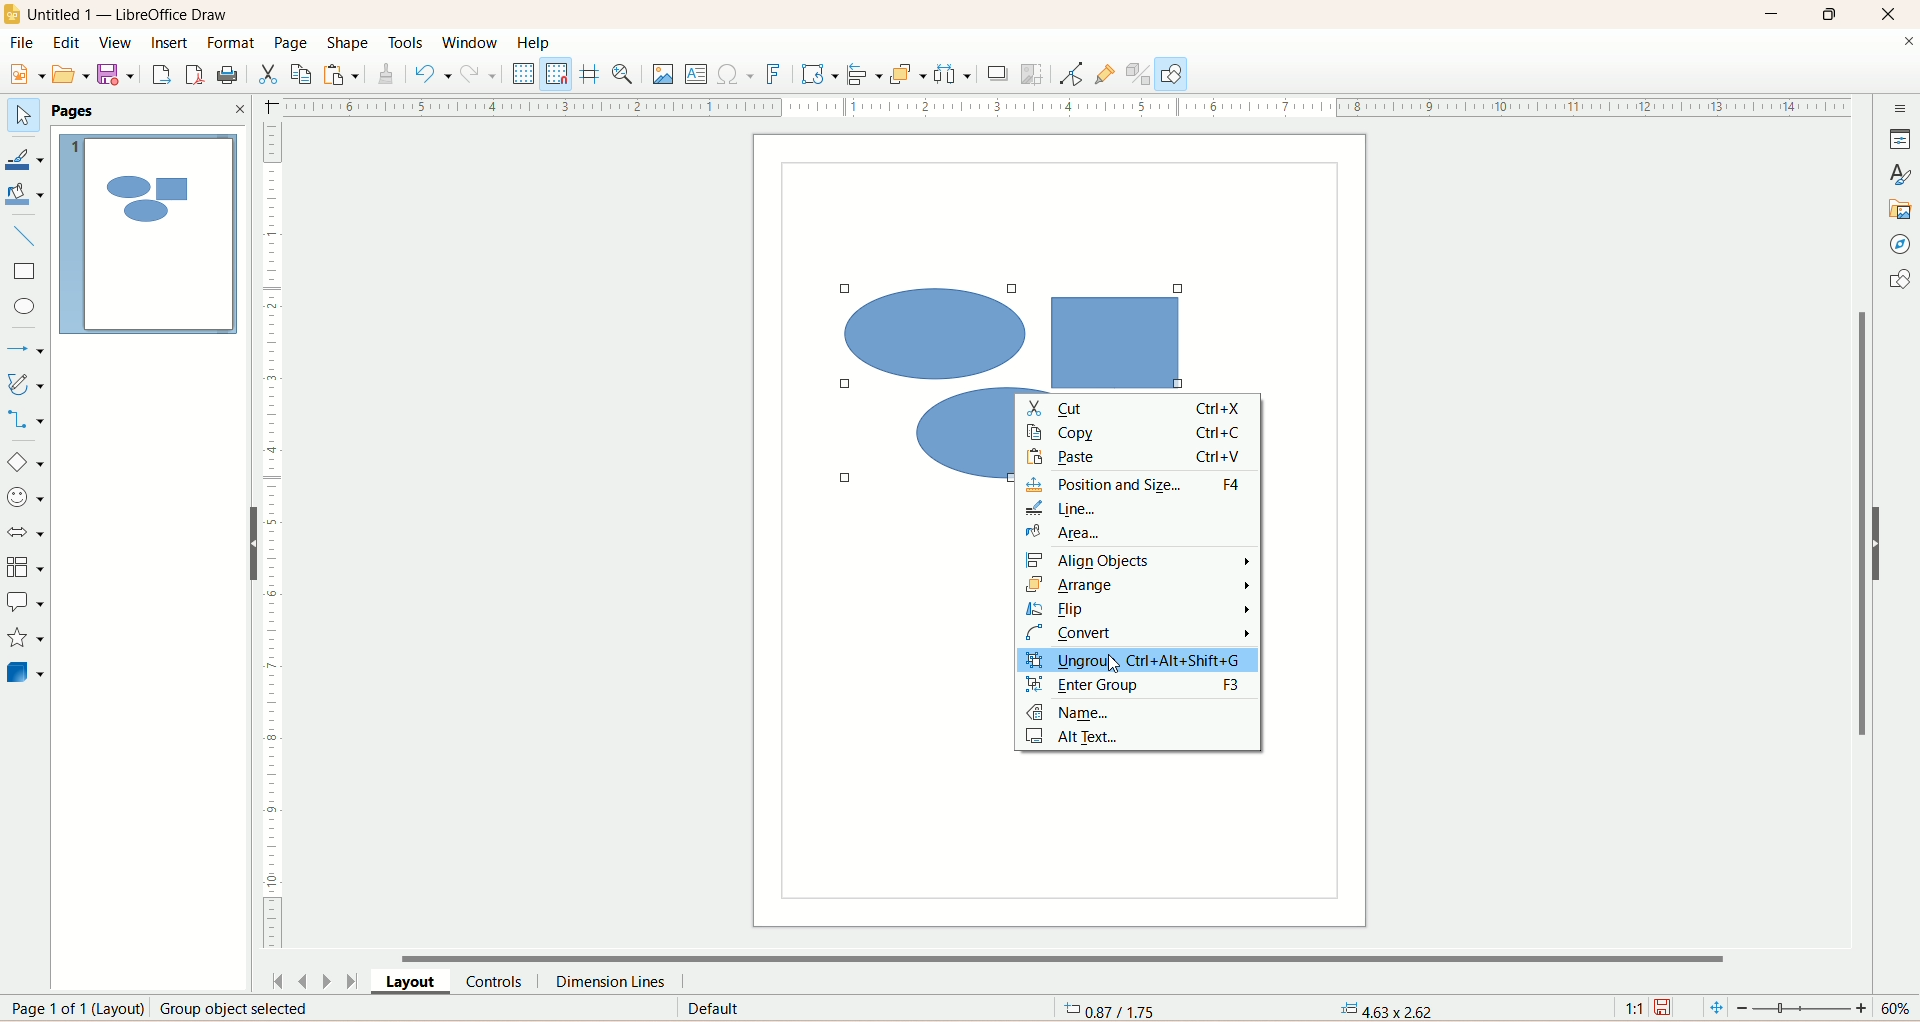 The width and height of the screenshot is (1920, 1022). I want to click on save, so click(118, 75).